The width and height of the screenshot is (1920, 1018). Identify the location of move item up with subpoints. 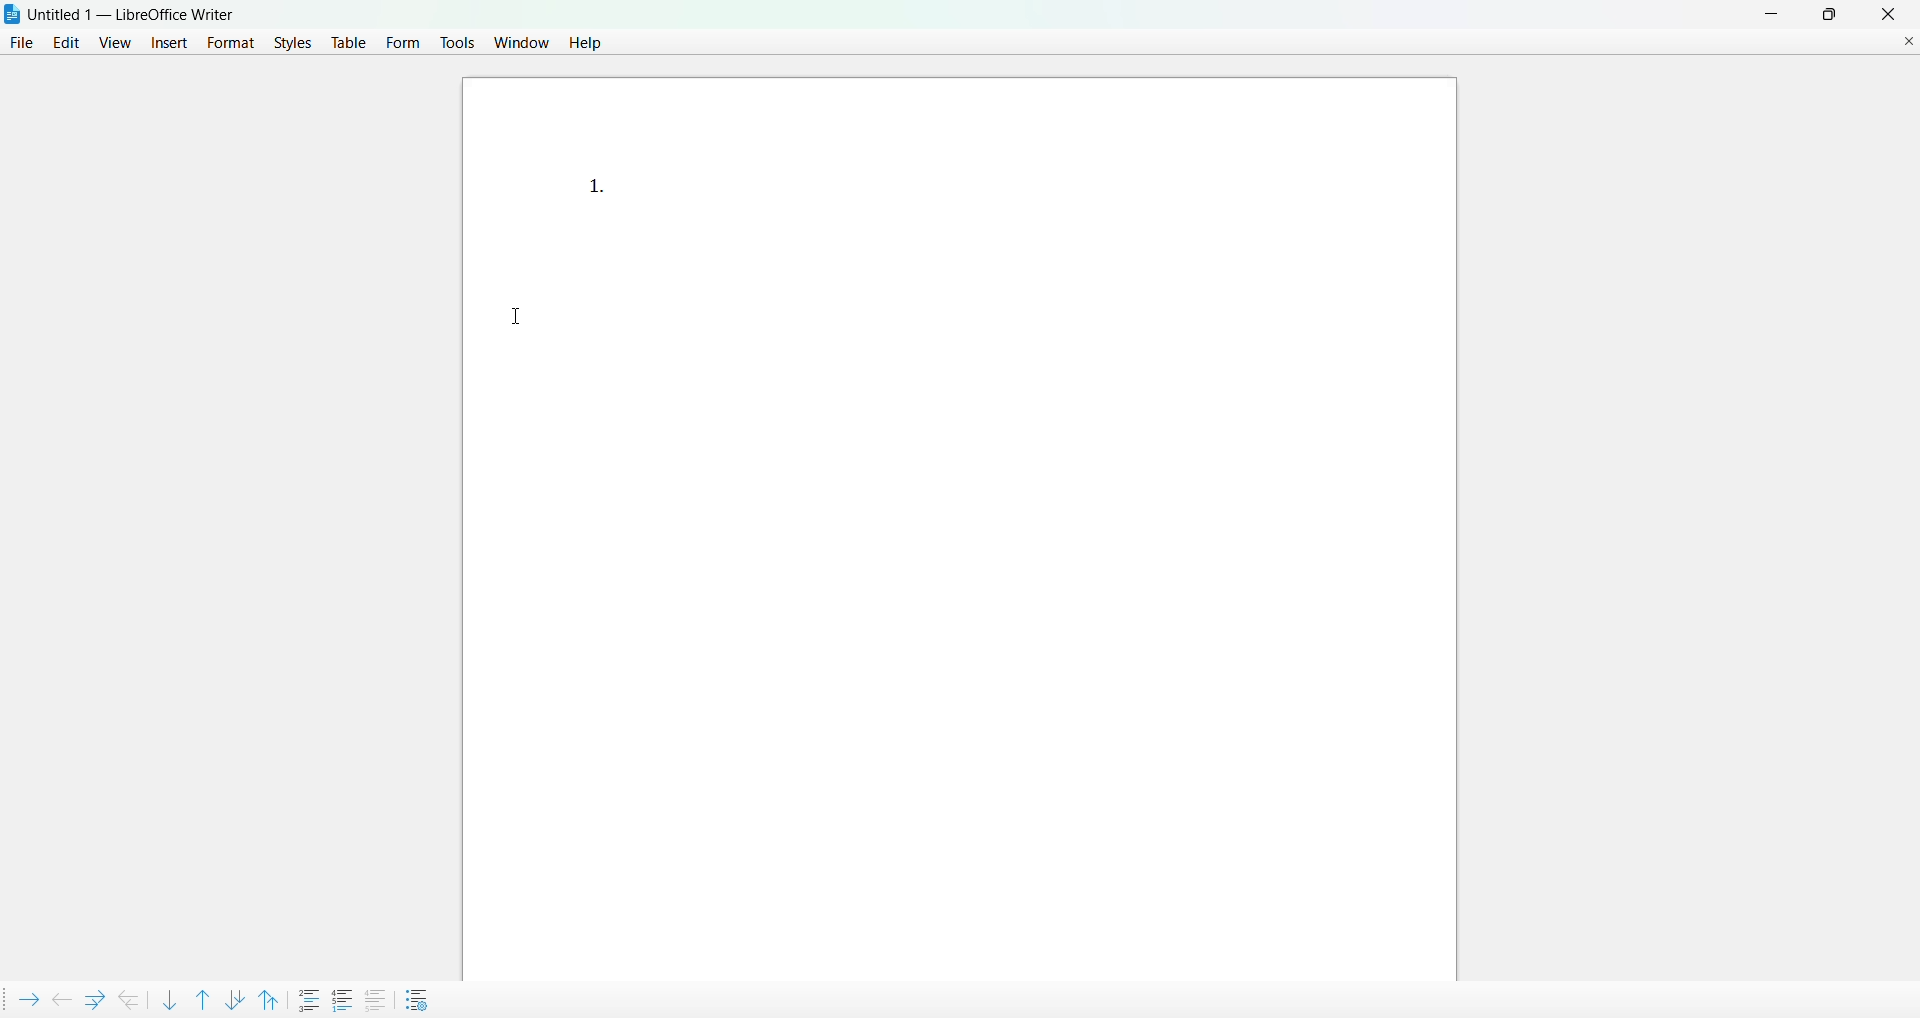
(270, 997).